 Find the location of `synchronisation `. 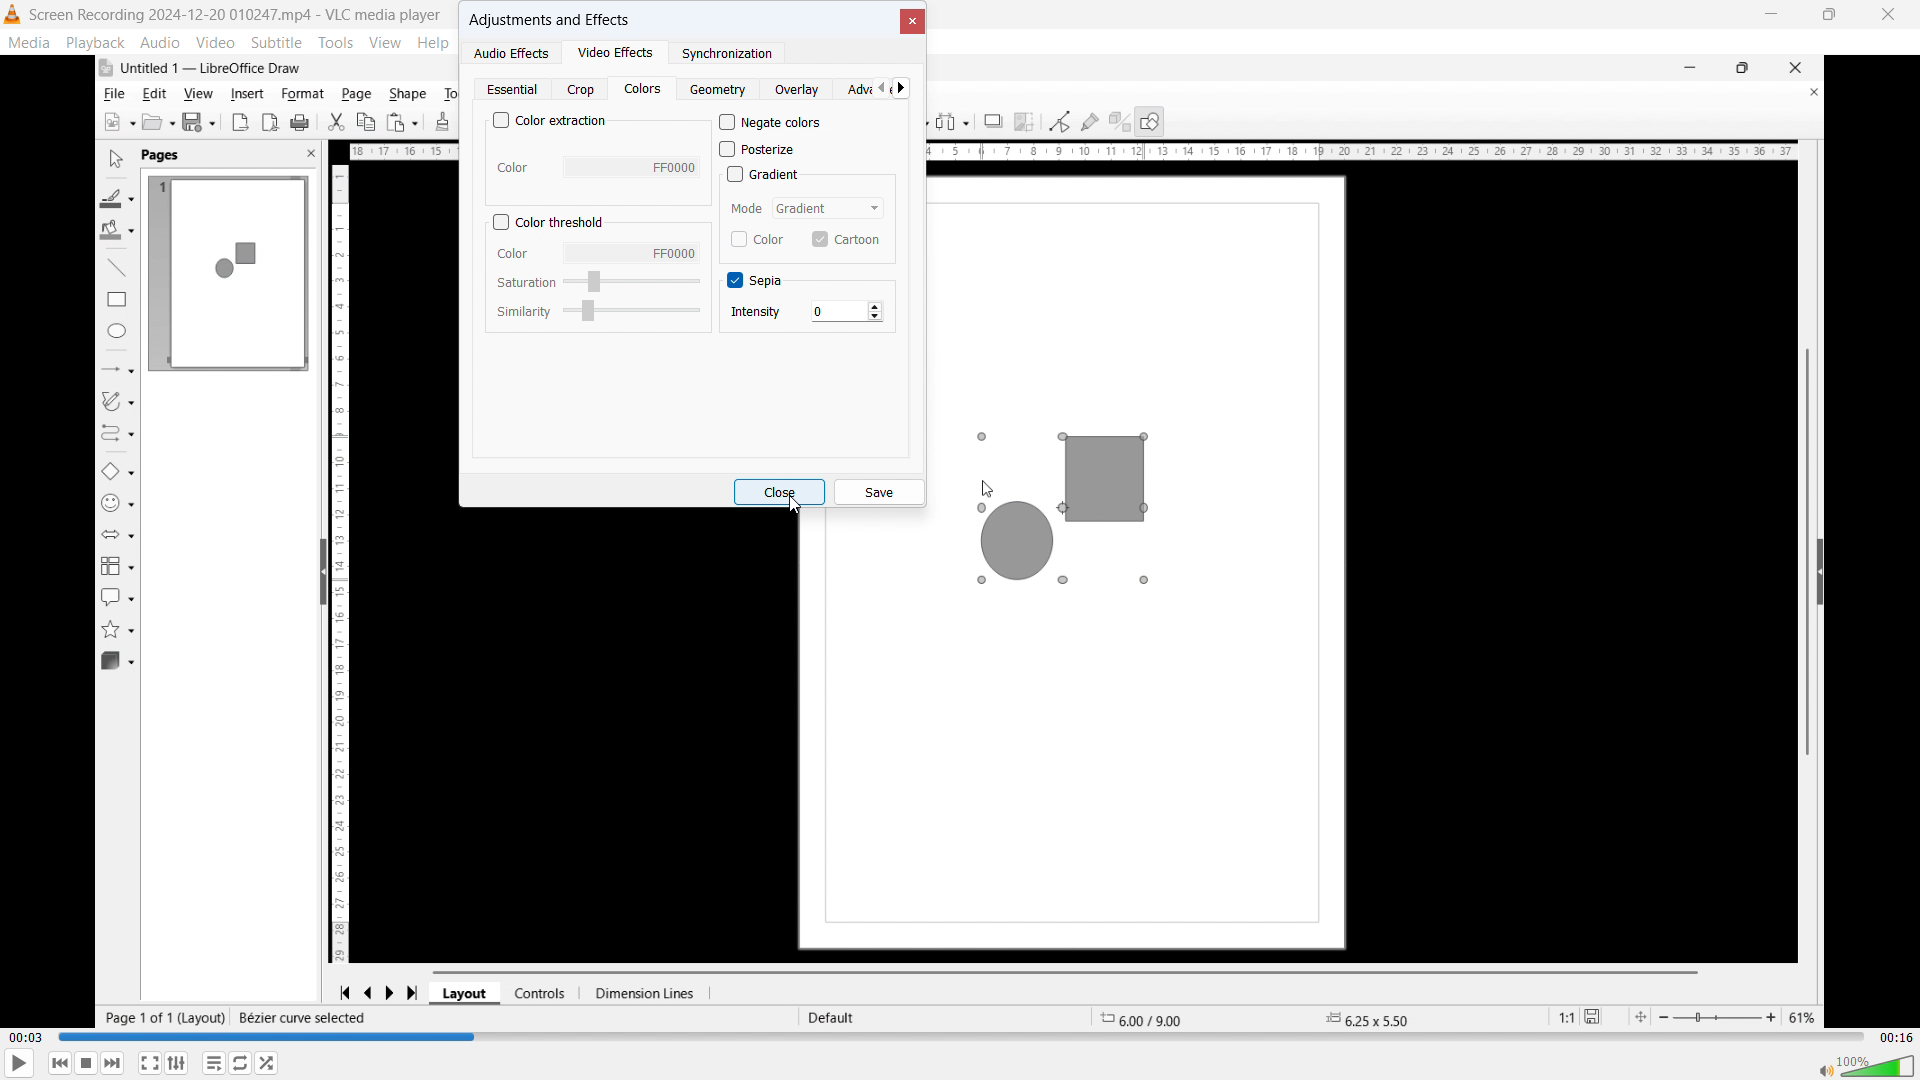

synchronisation  is located at coordinates (724, 53).